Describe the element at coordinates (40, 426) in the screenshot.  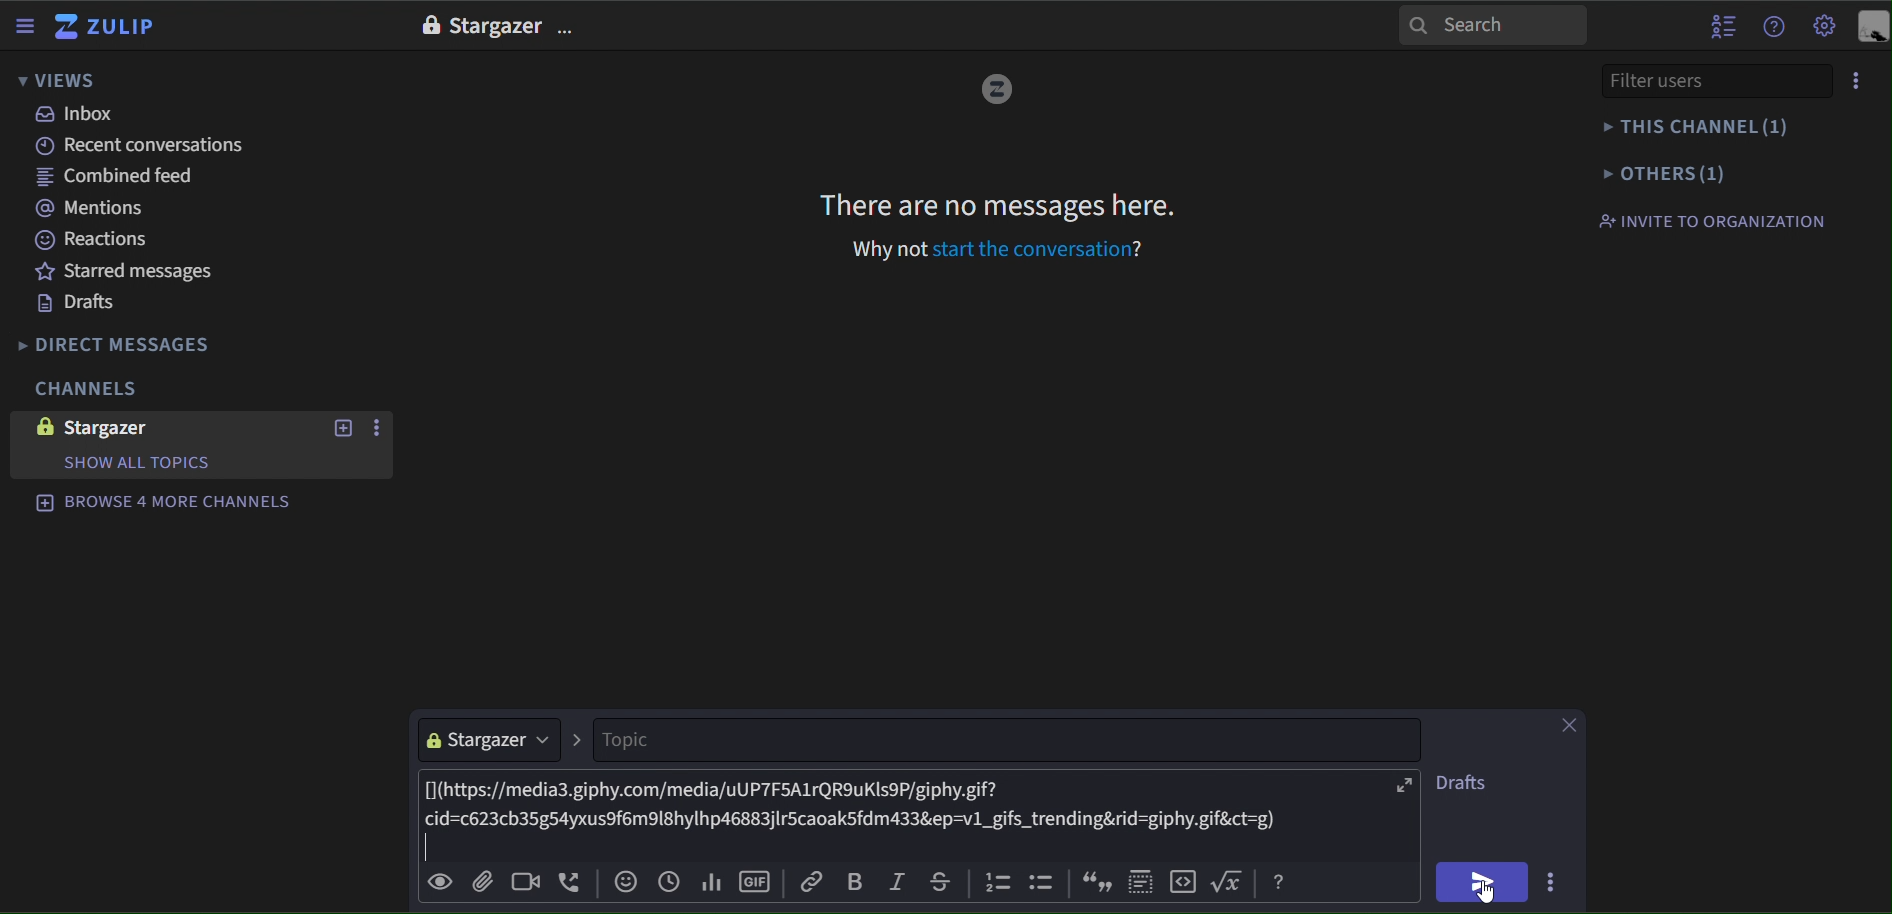
I see `image` at that location.